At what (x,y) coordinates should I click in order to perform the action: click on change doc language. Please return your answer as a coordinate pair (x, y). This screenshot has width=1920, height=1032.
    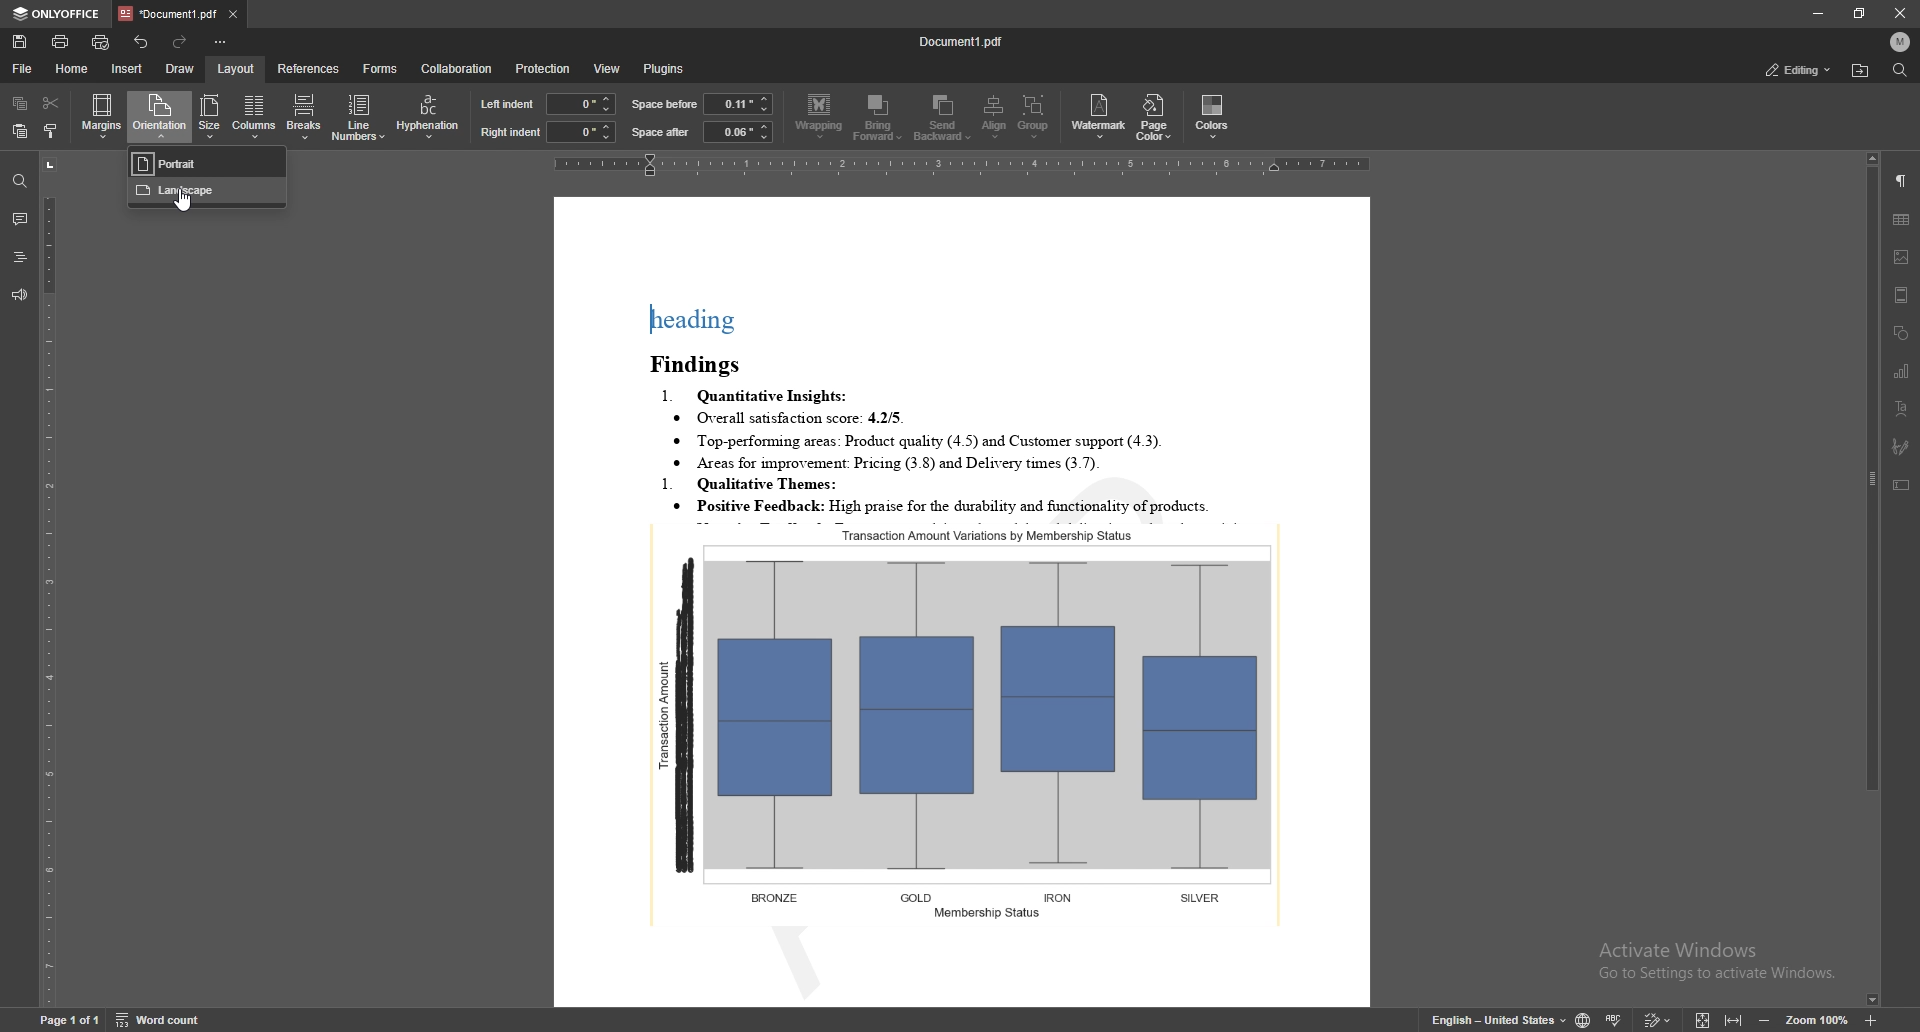
    Looking at the image, I should click on (1584, 1018).